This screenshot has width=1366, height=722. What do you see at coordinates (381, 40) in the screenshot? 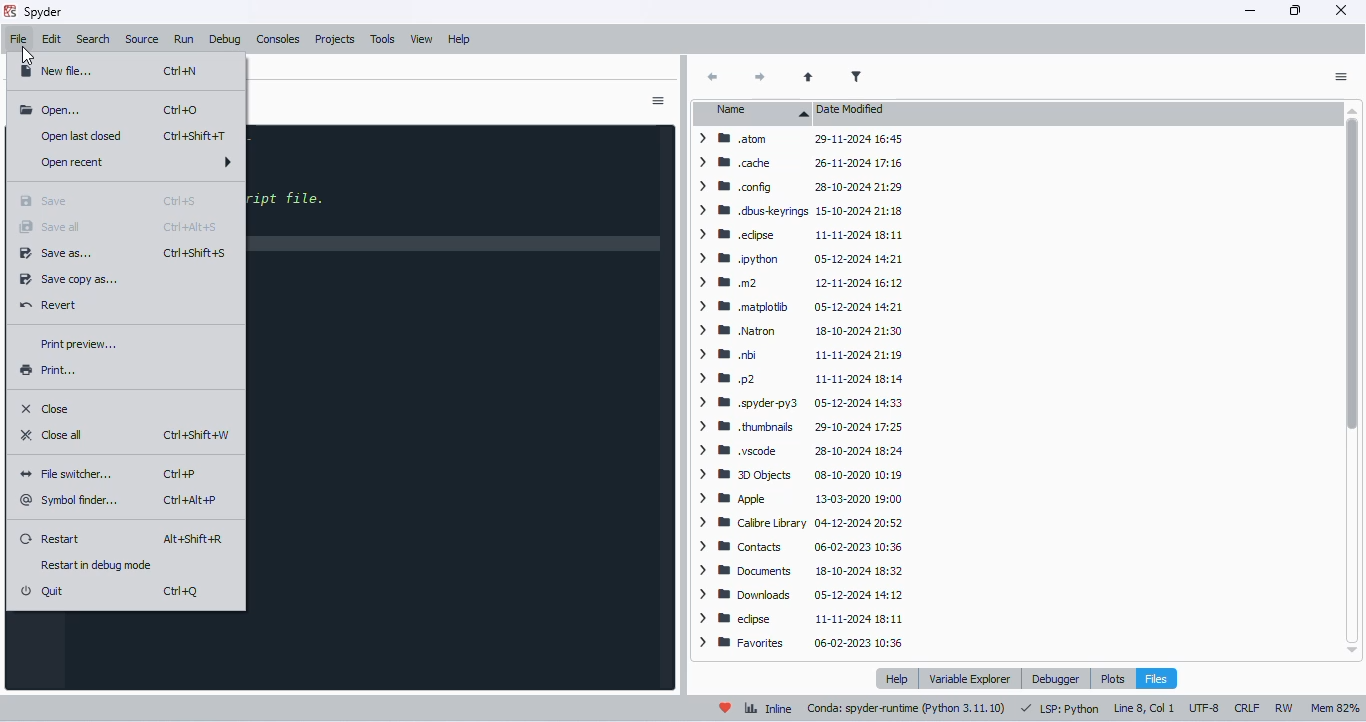
I see `tools` at bounding box center [381, 40].